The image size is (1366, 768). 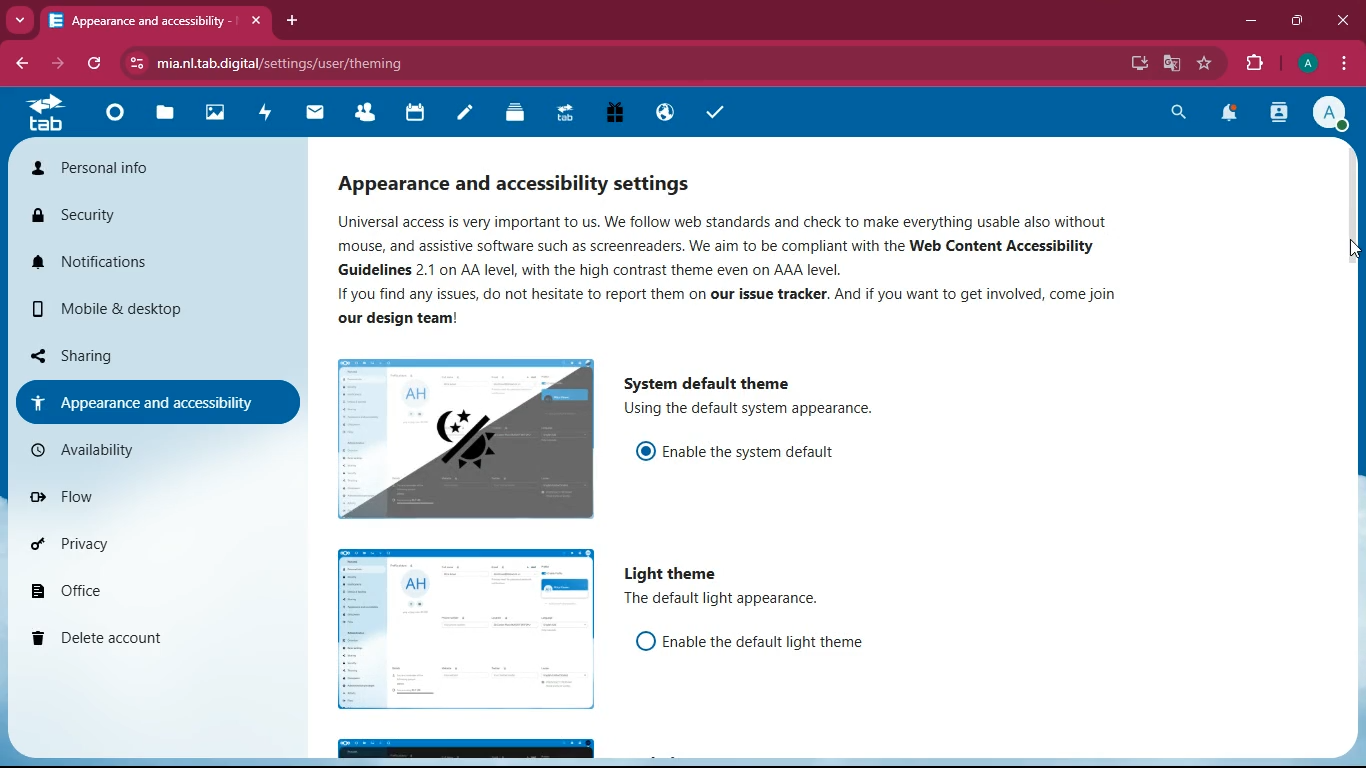 What do you see at coordinates (464, 115) in the screenshot?
I see `notes` at bounding box center [464, 115].